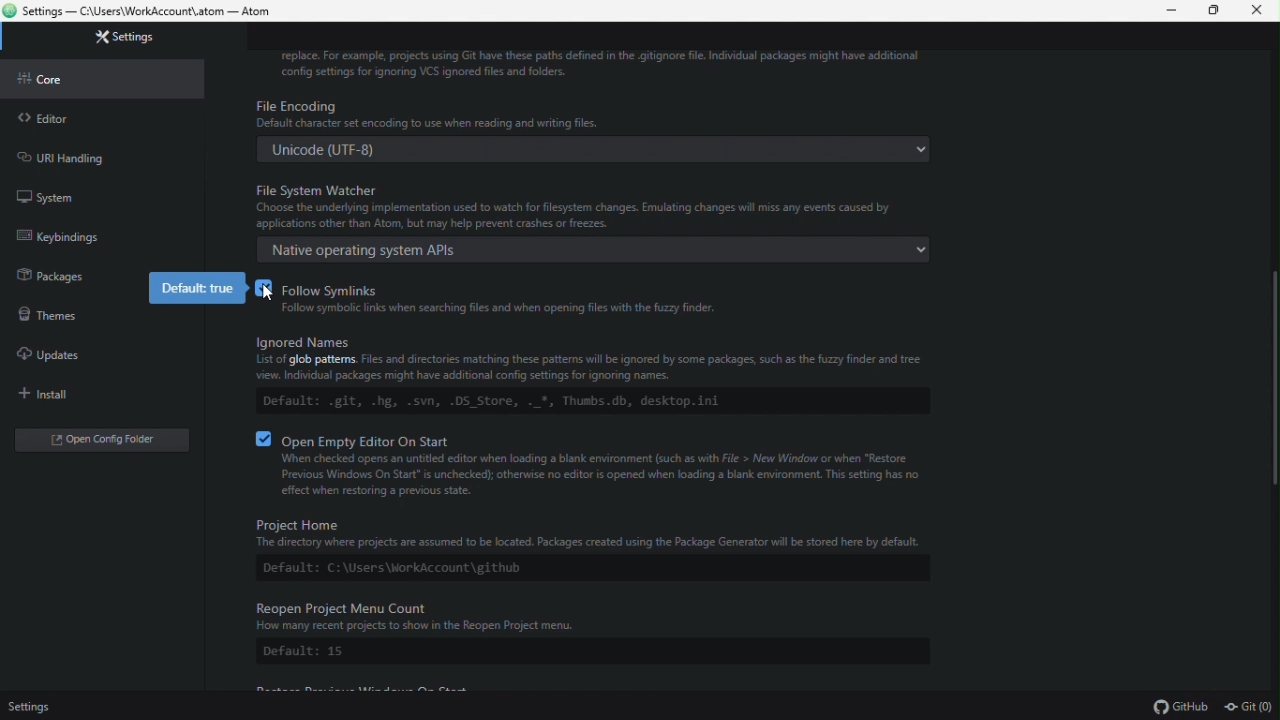 This screenshot has height=720, width=1280. Describe the element at coordinates (101, 118) in the screenshot. I see `Editor` at that location.